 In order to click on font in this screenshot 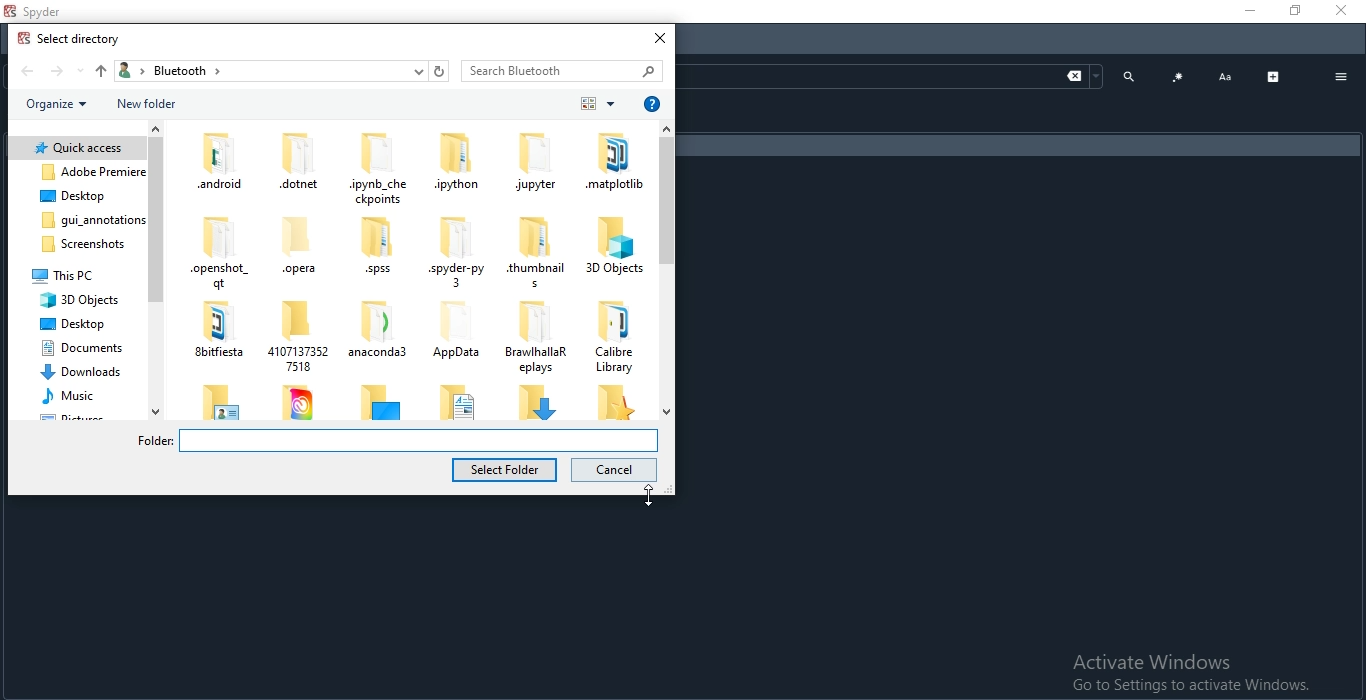, I will do `click(1225, 78)`.